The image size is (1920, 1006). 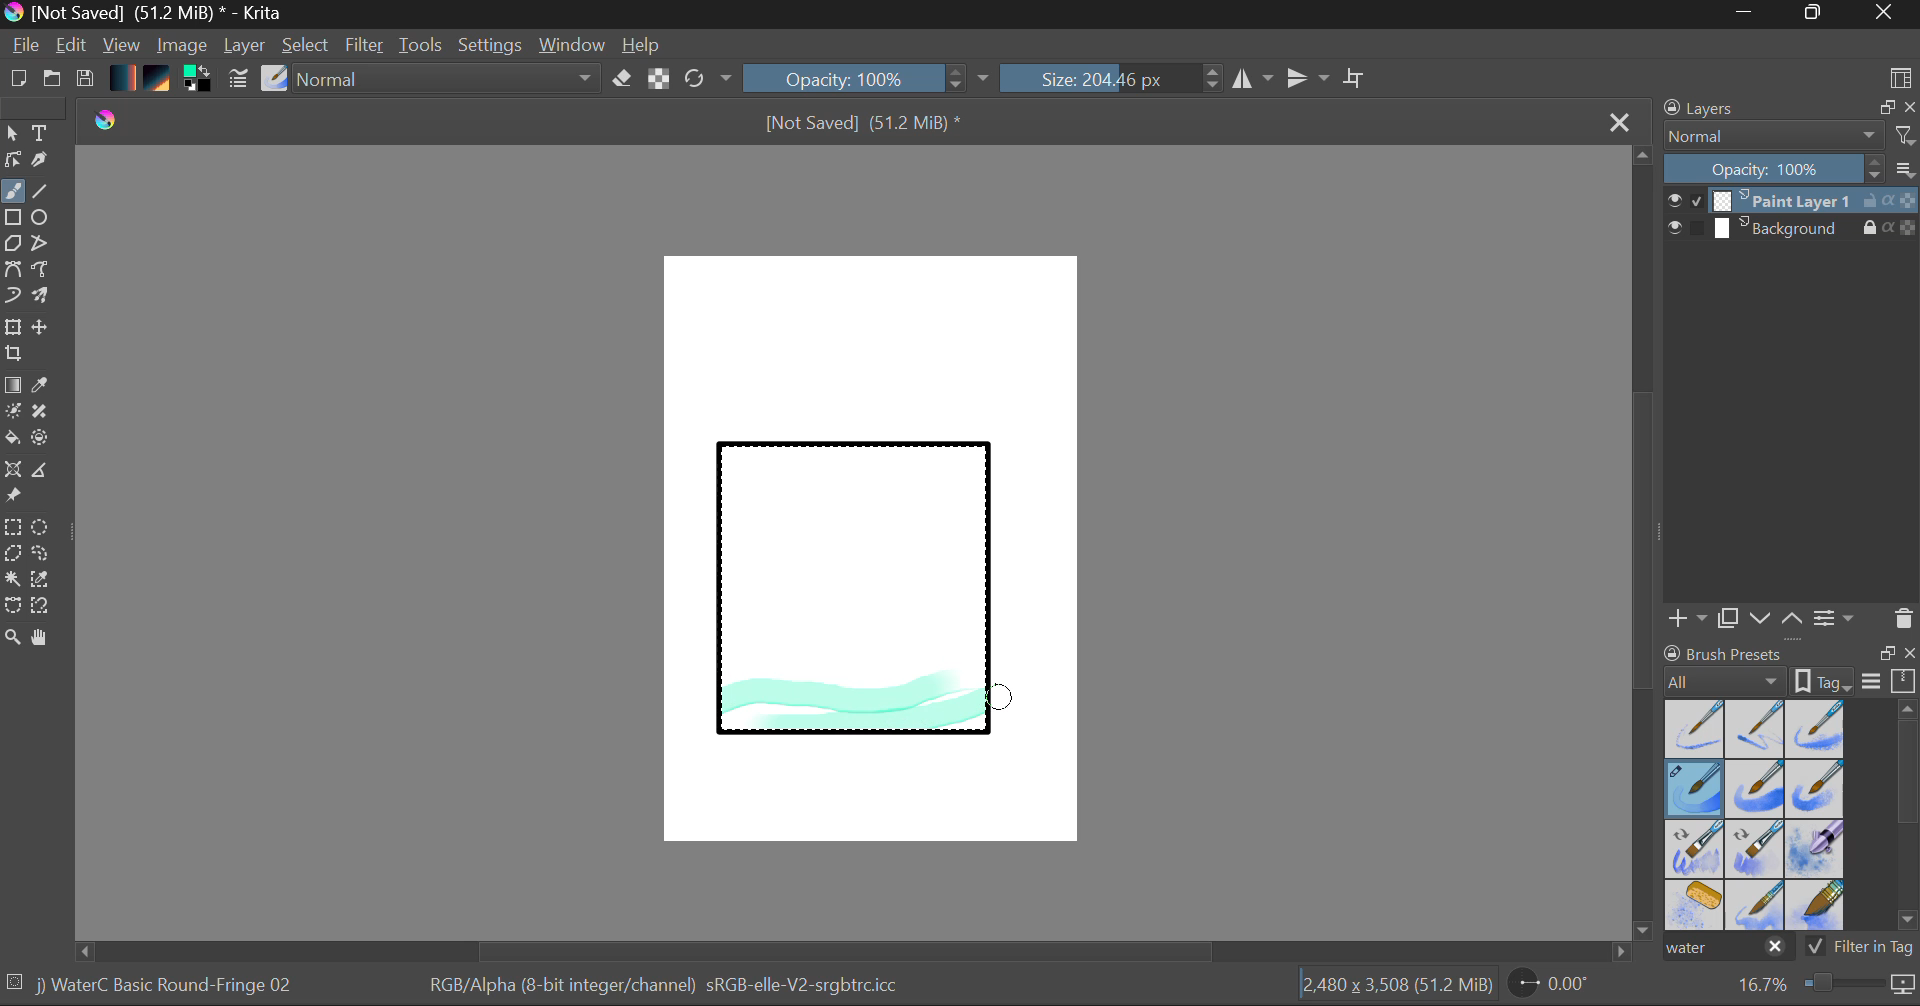 I want to click on Close, so click(x=1886, y=14).